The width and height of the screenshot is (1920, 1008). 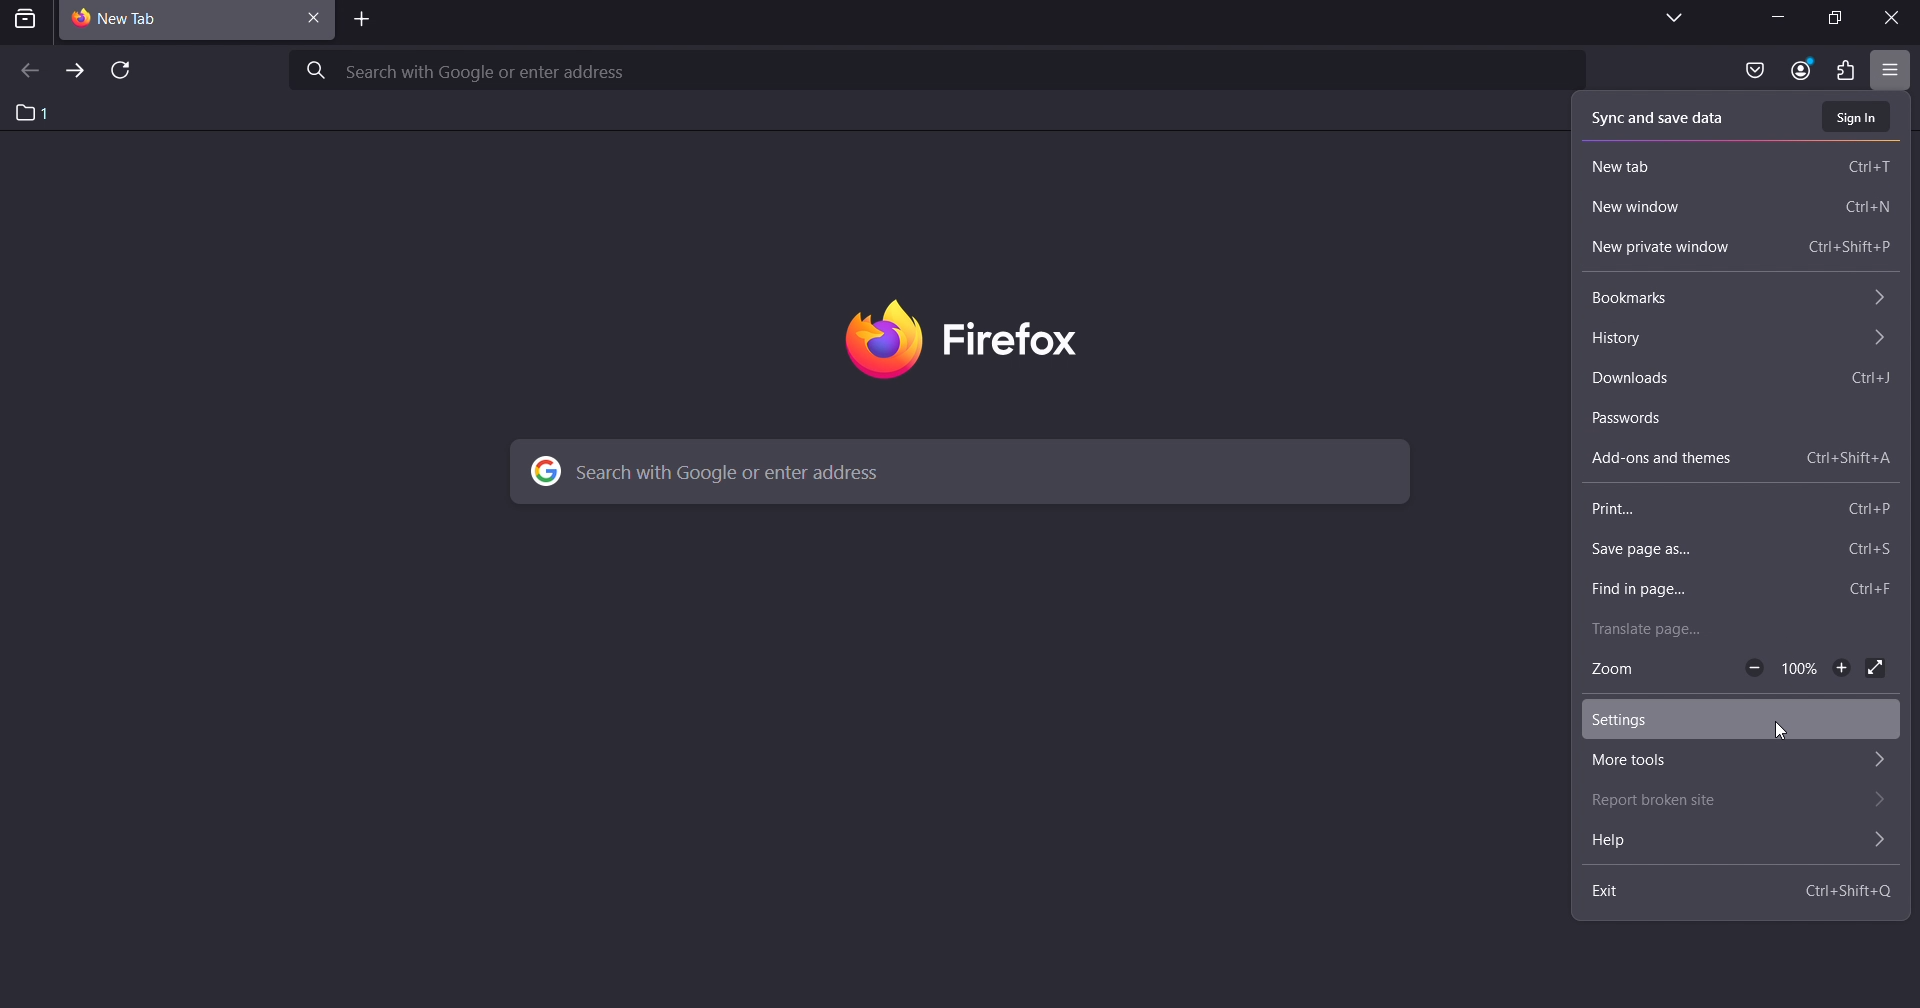 What do you see at coordinates (1730, 759) in the screenshot?
I see `more tools` at bounding box center [1730, 759].